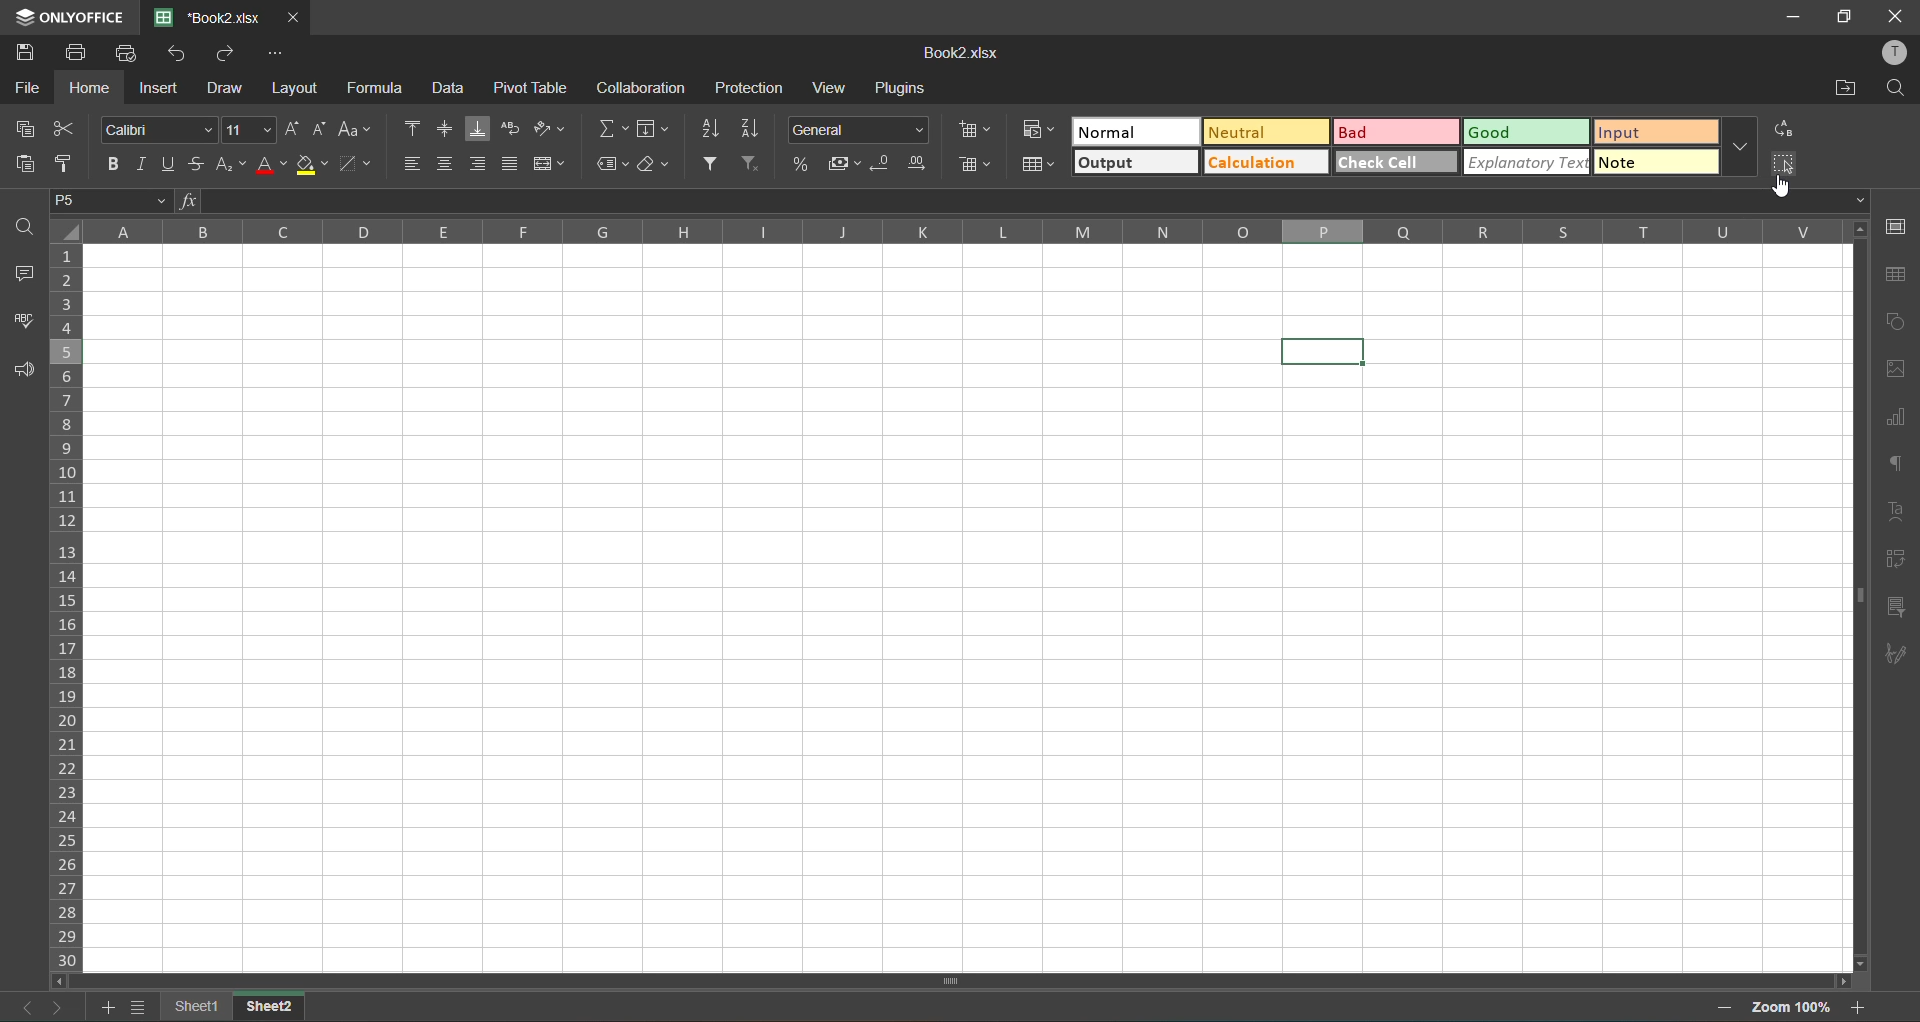  Describe the element at coordinates (74, 15) in the screenshot. I see `ONLYOFFICE` at that location.